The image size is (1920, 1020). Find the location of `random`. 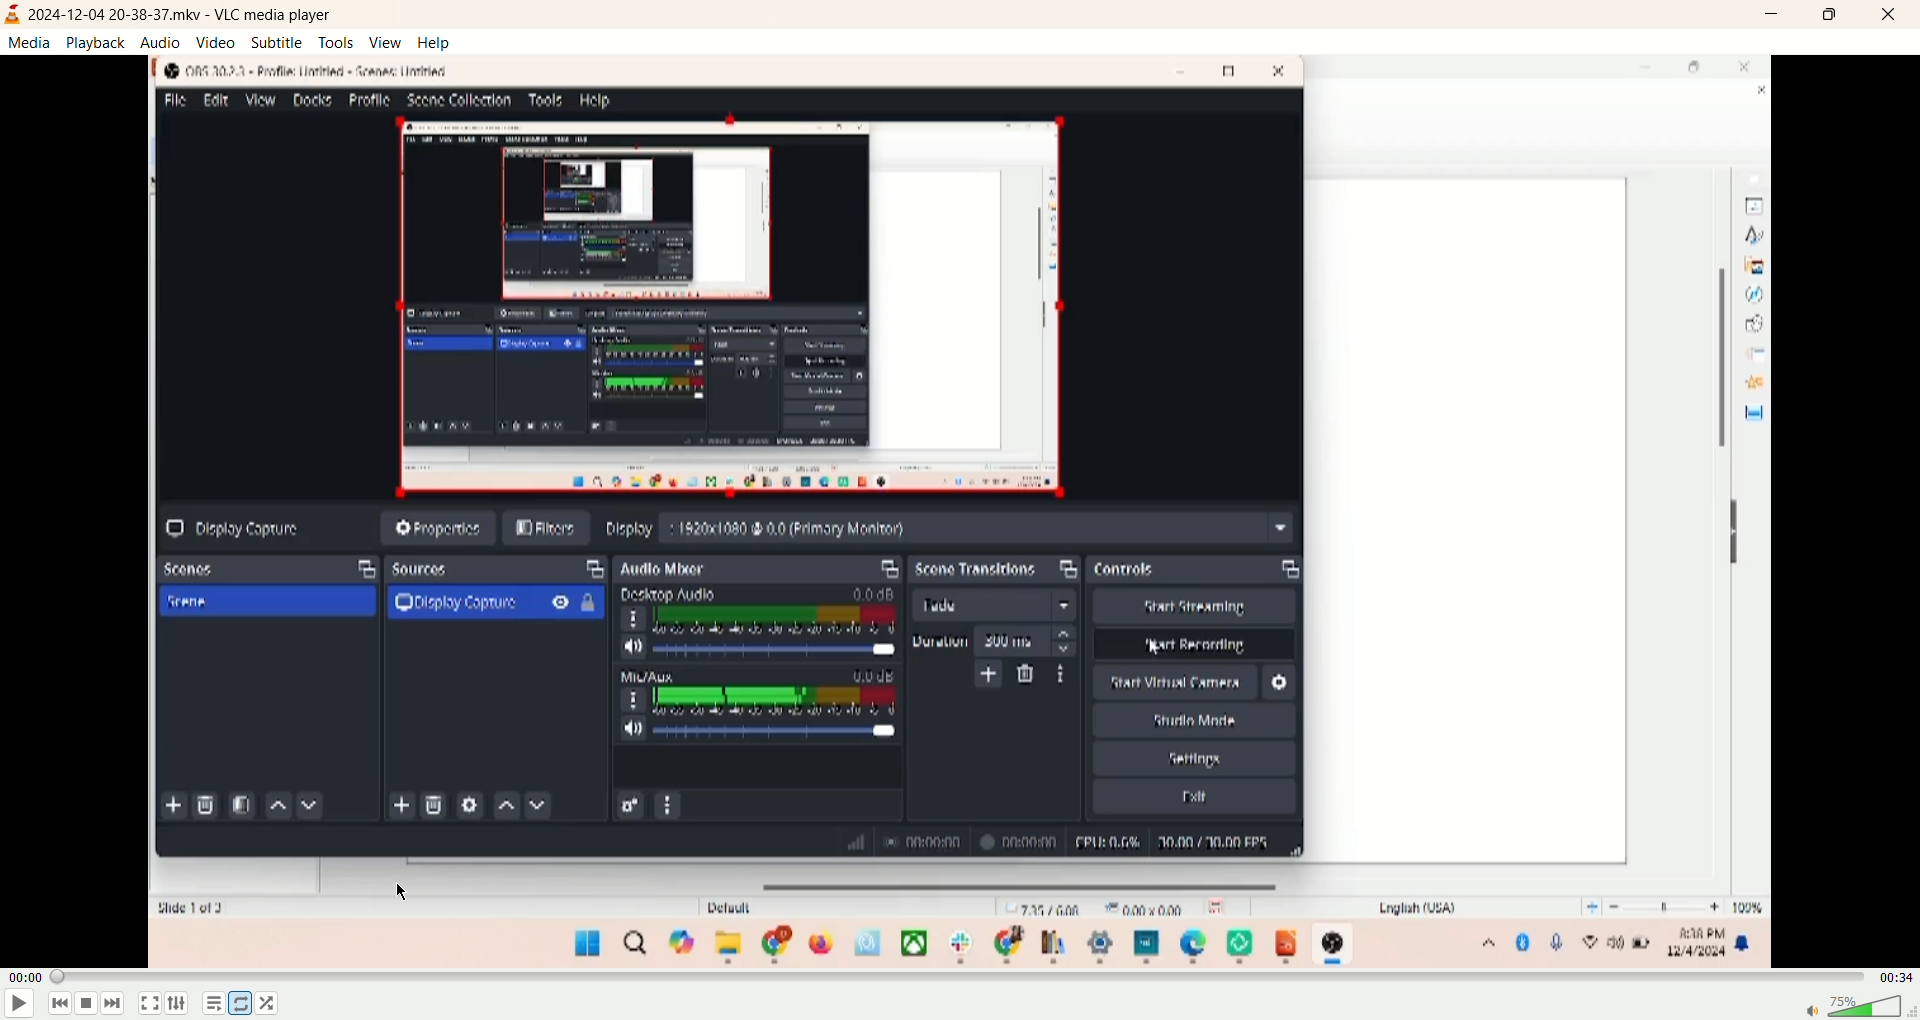

random is located at coordinates (268, 1004).